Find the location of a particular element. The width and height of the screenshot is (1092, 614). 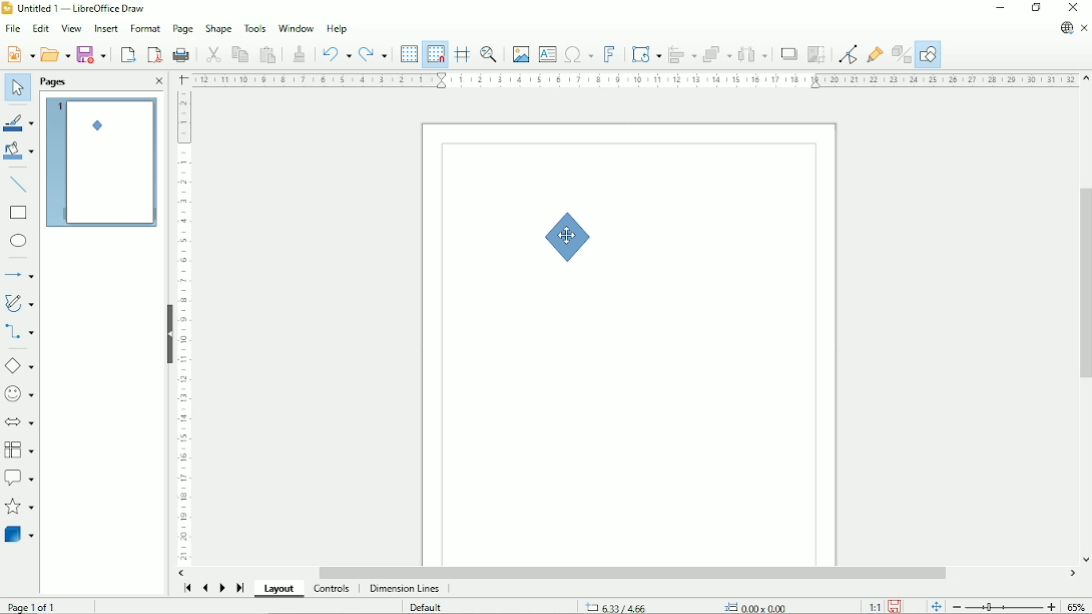

Page 1 of 1 is located at coordinates (36, 606).